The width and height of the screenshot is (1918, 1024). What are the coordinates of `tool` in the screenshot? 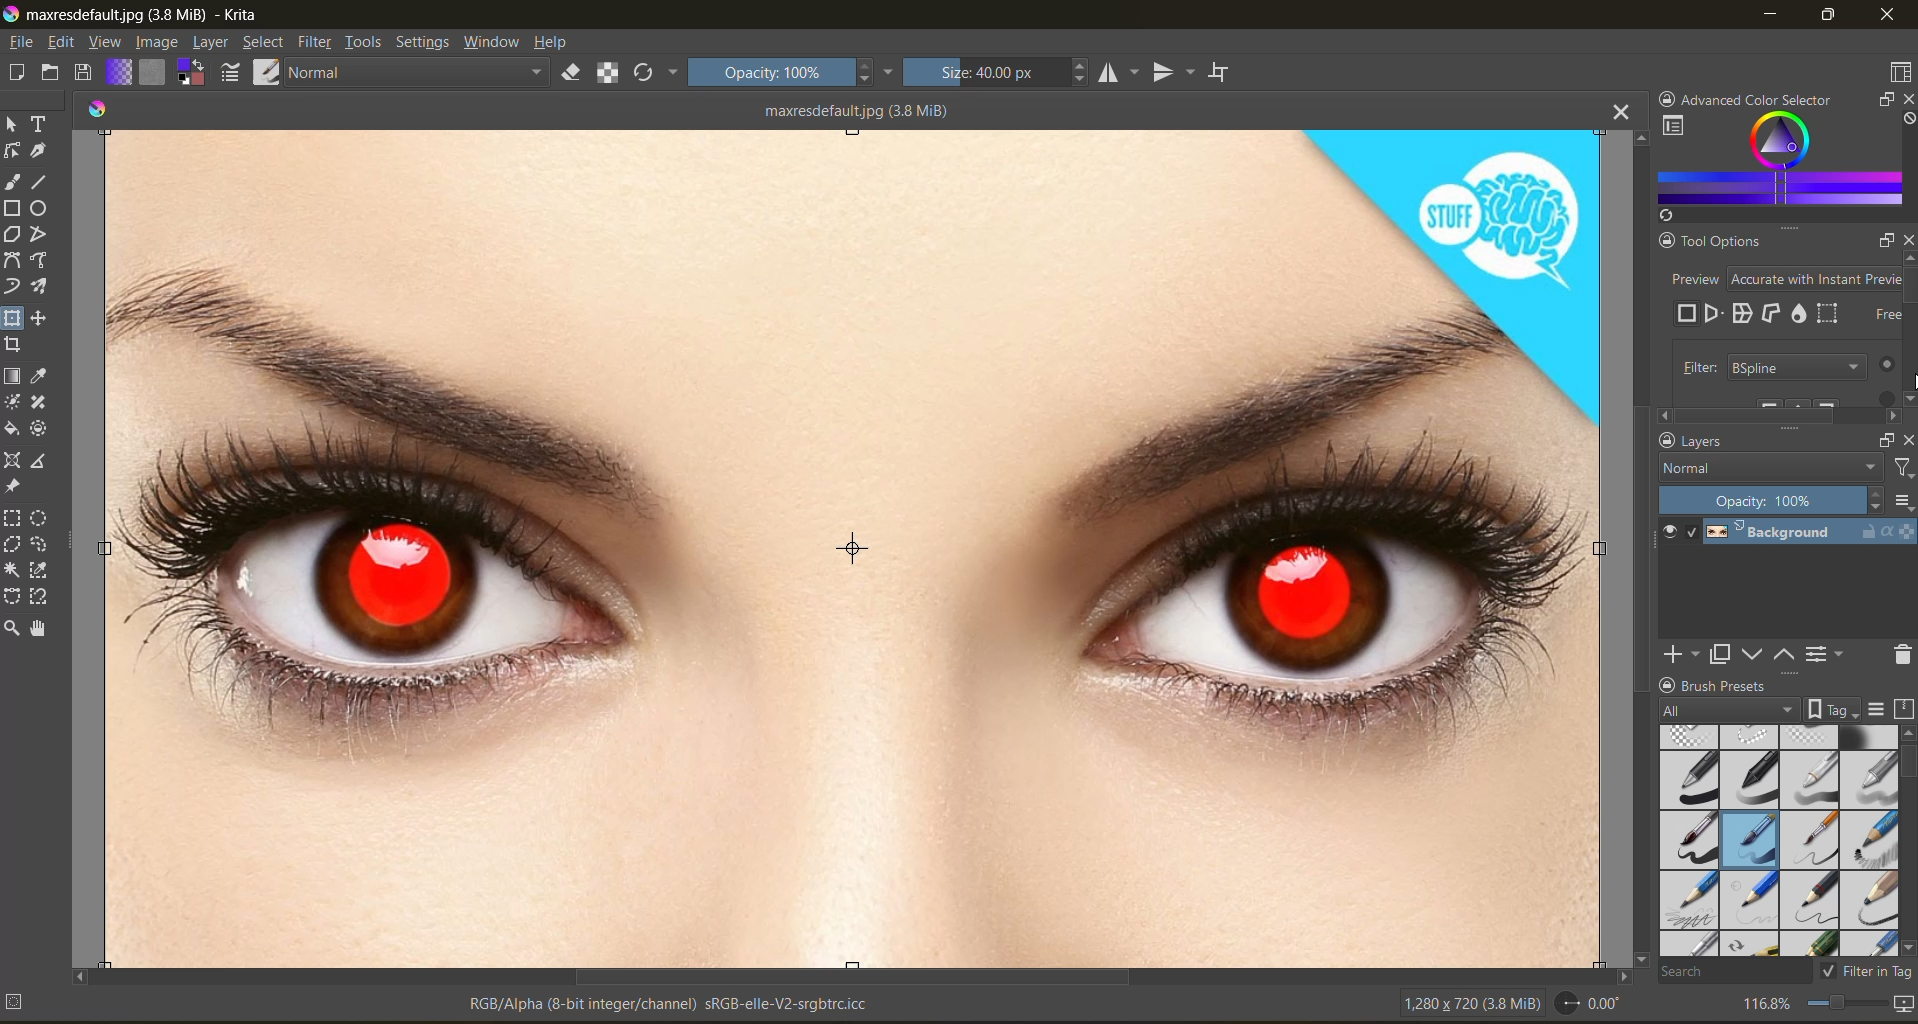 It's located at (14, 125).